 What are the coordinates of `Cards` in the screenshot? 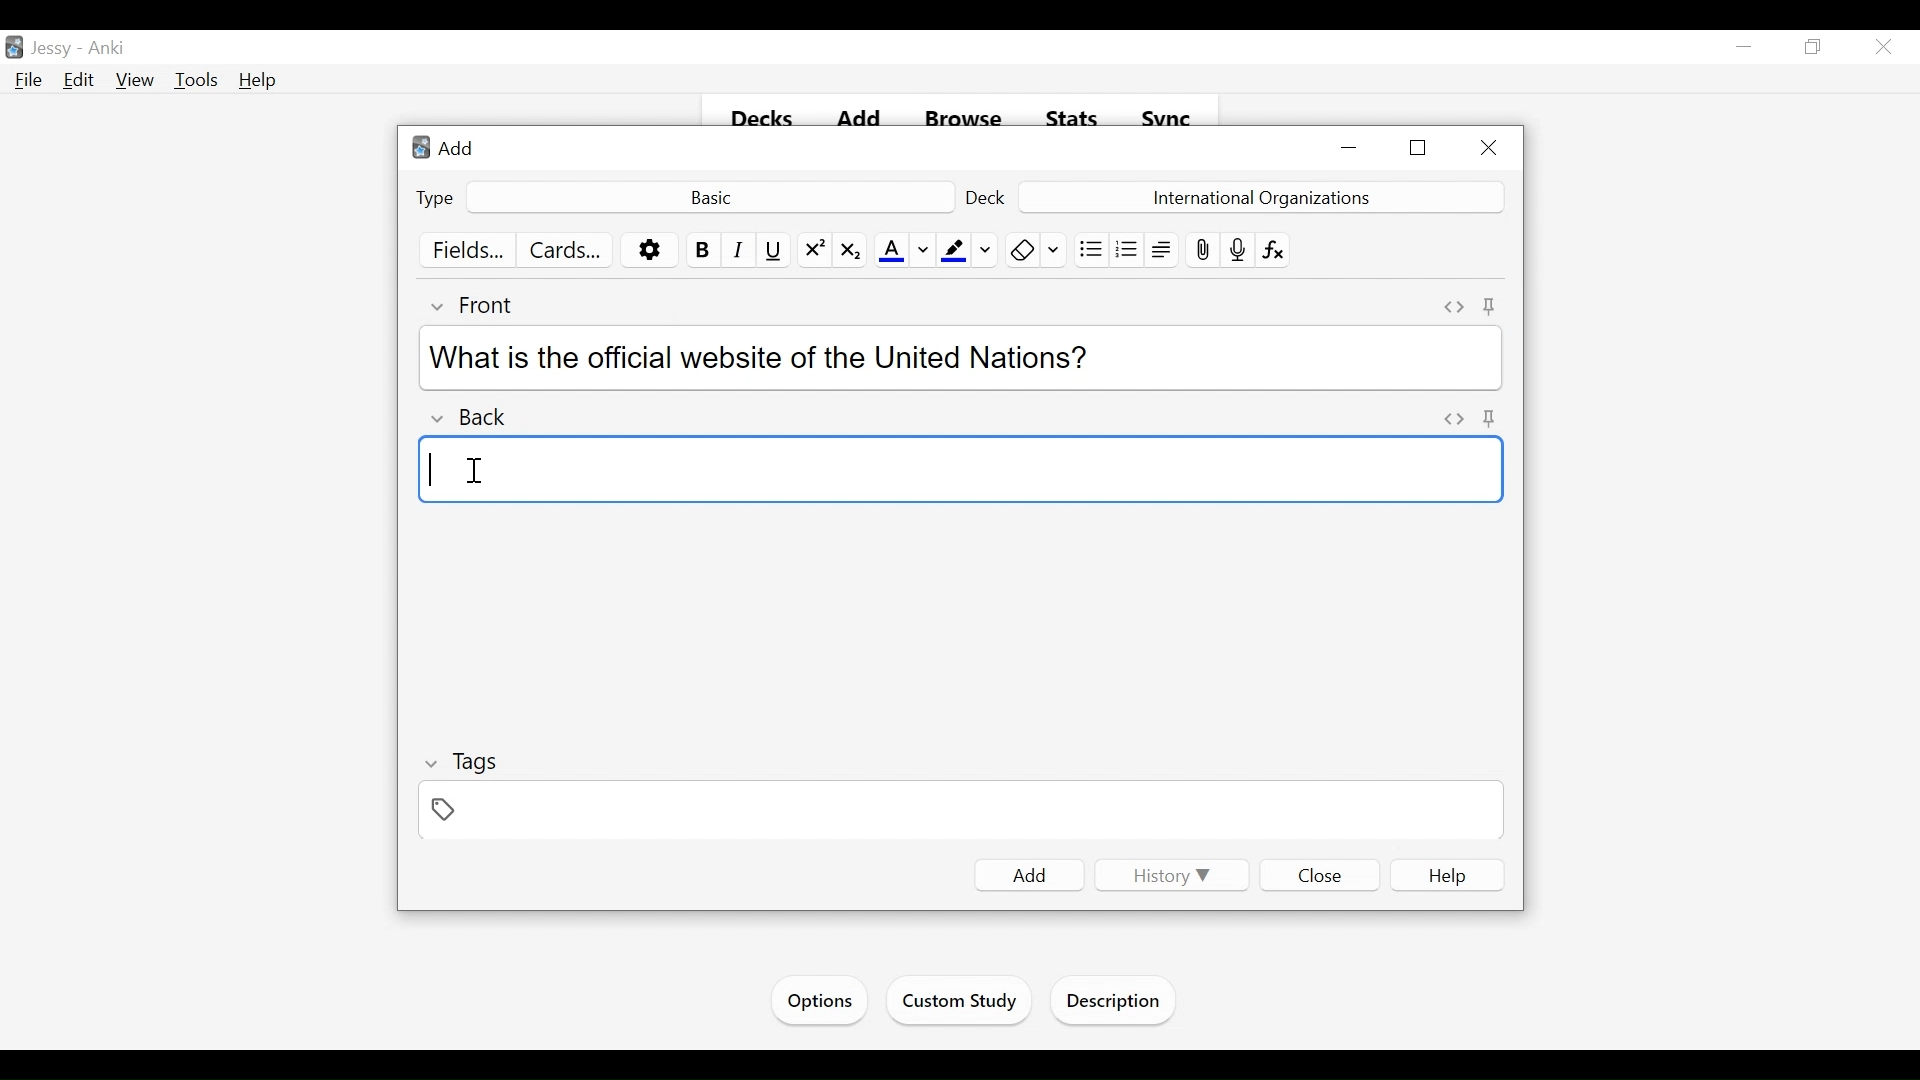 It's located at (562, 249).